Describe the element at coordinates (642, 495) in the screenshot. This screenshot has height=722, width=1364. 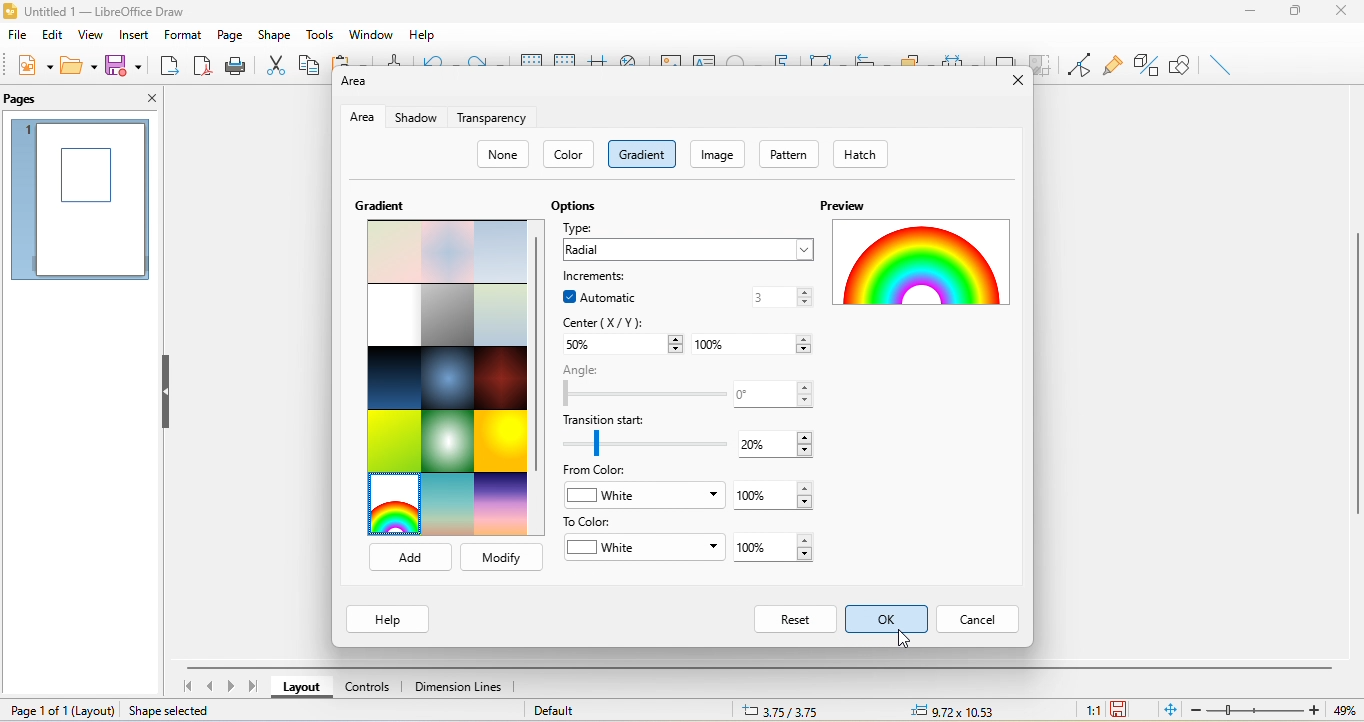
I see `white` at that location.